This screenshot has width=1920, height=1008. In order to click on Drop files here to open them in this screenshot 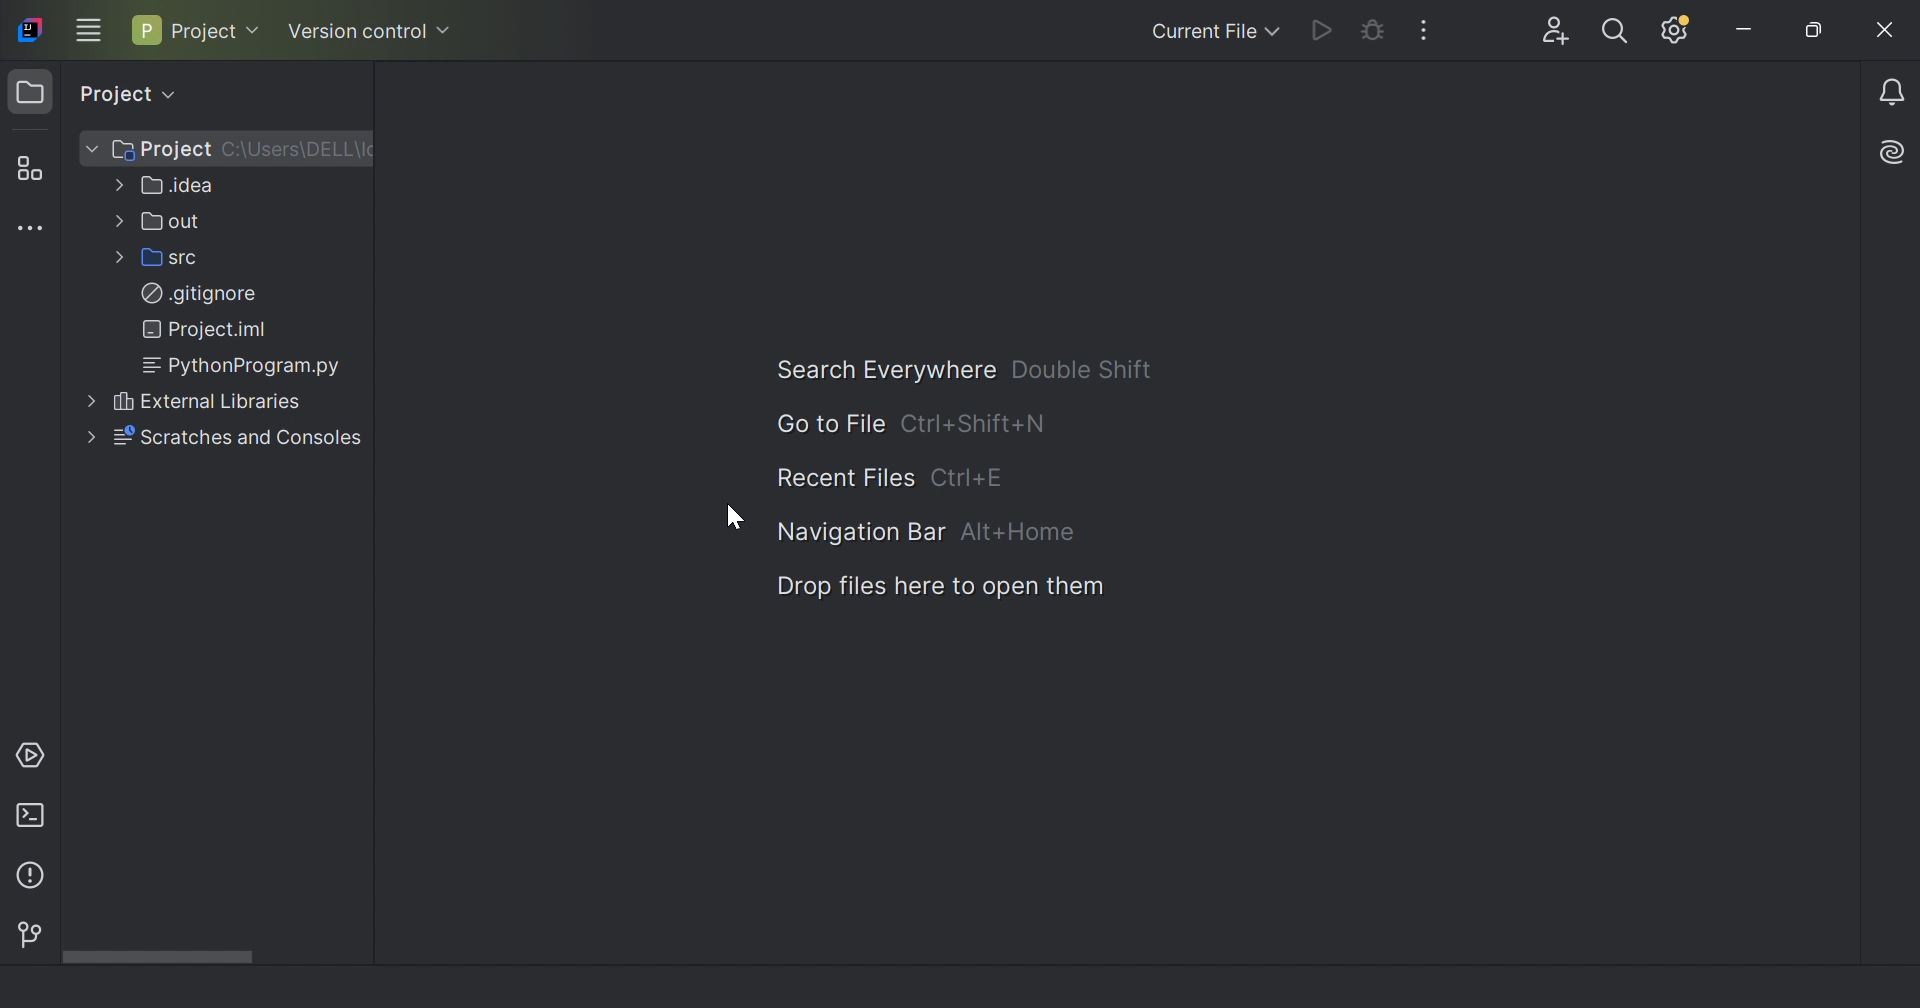, I will do `click(943, 586)`.